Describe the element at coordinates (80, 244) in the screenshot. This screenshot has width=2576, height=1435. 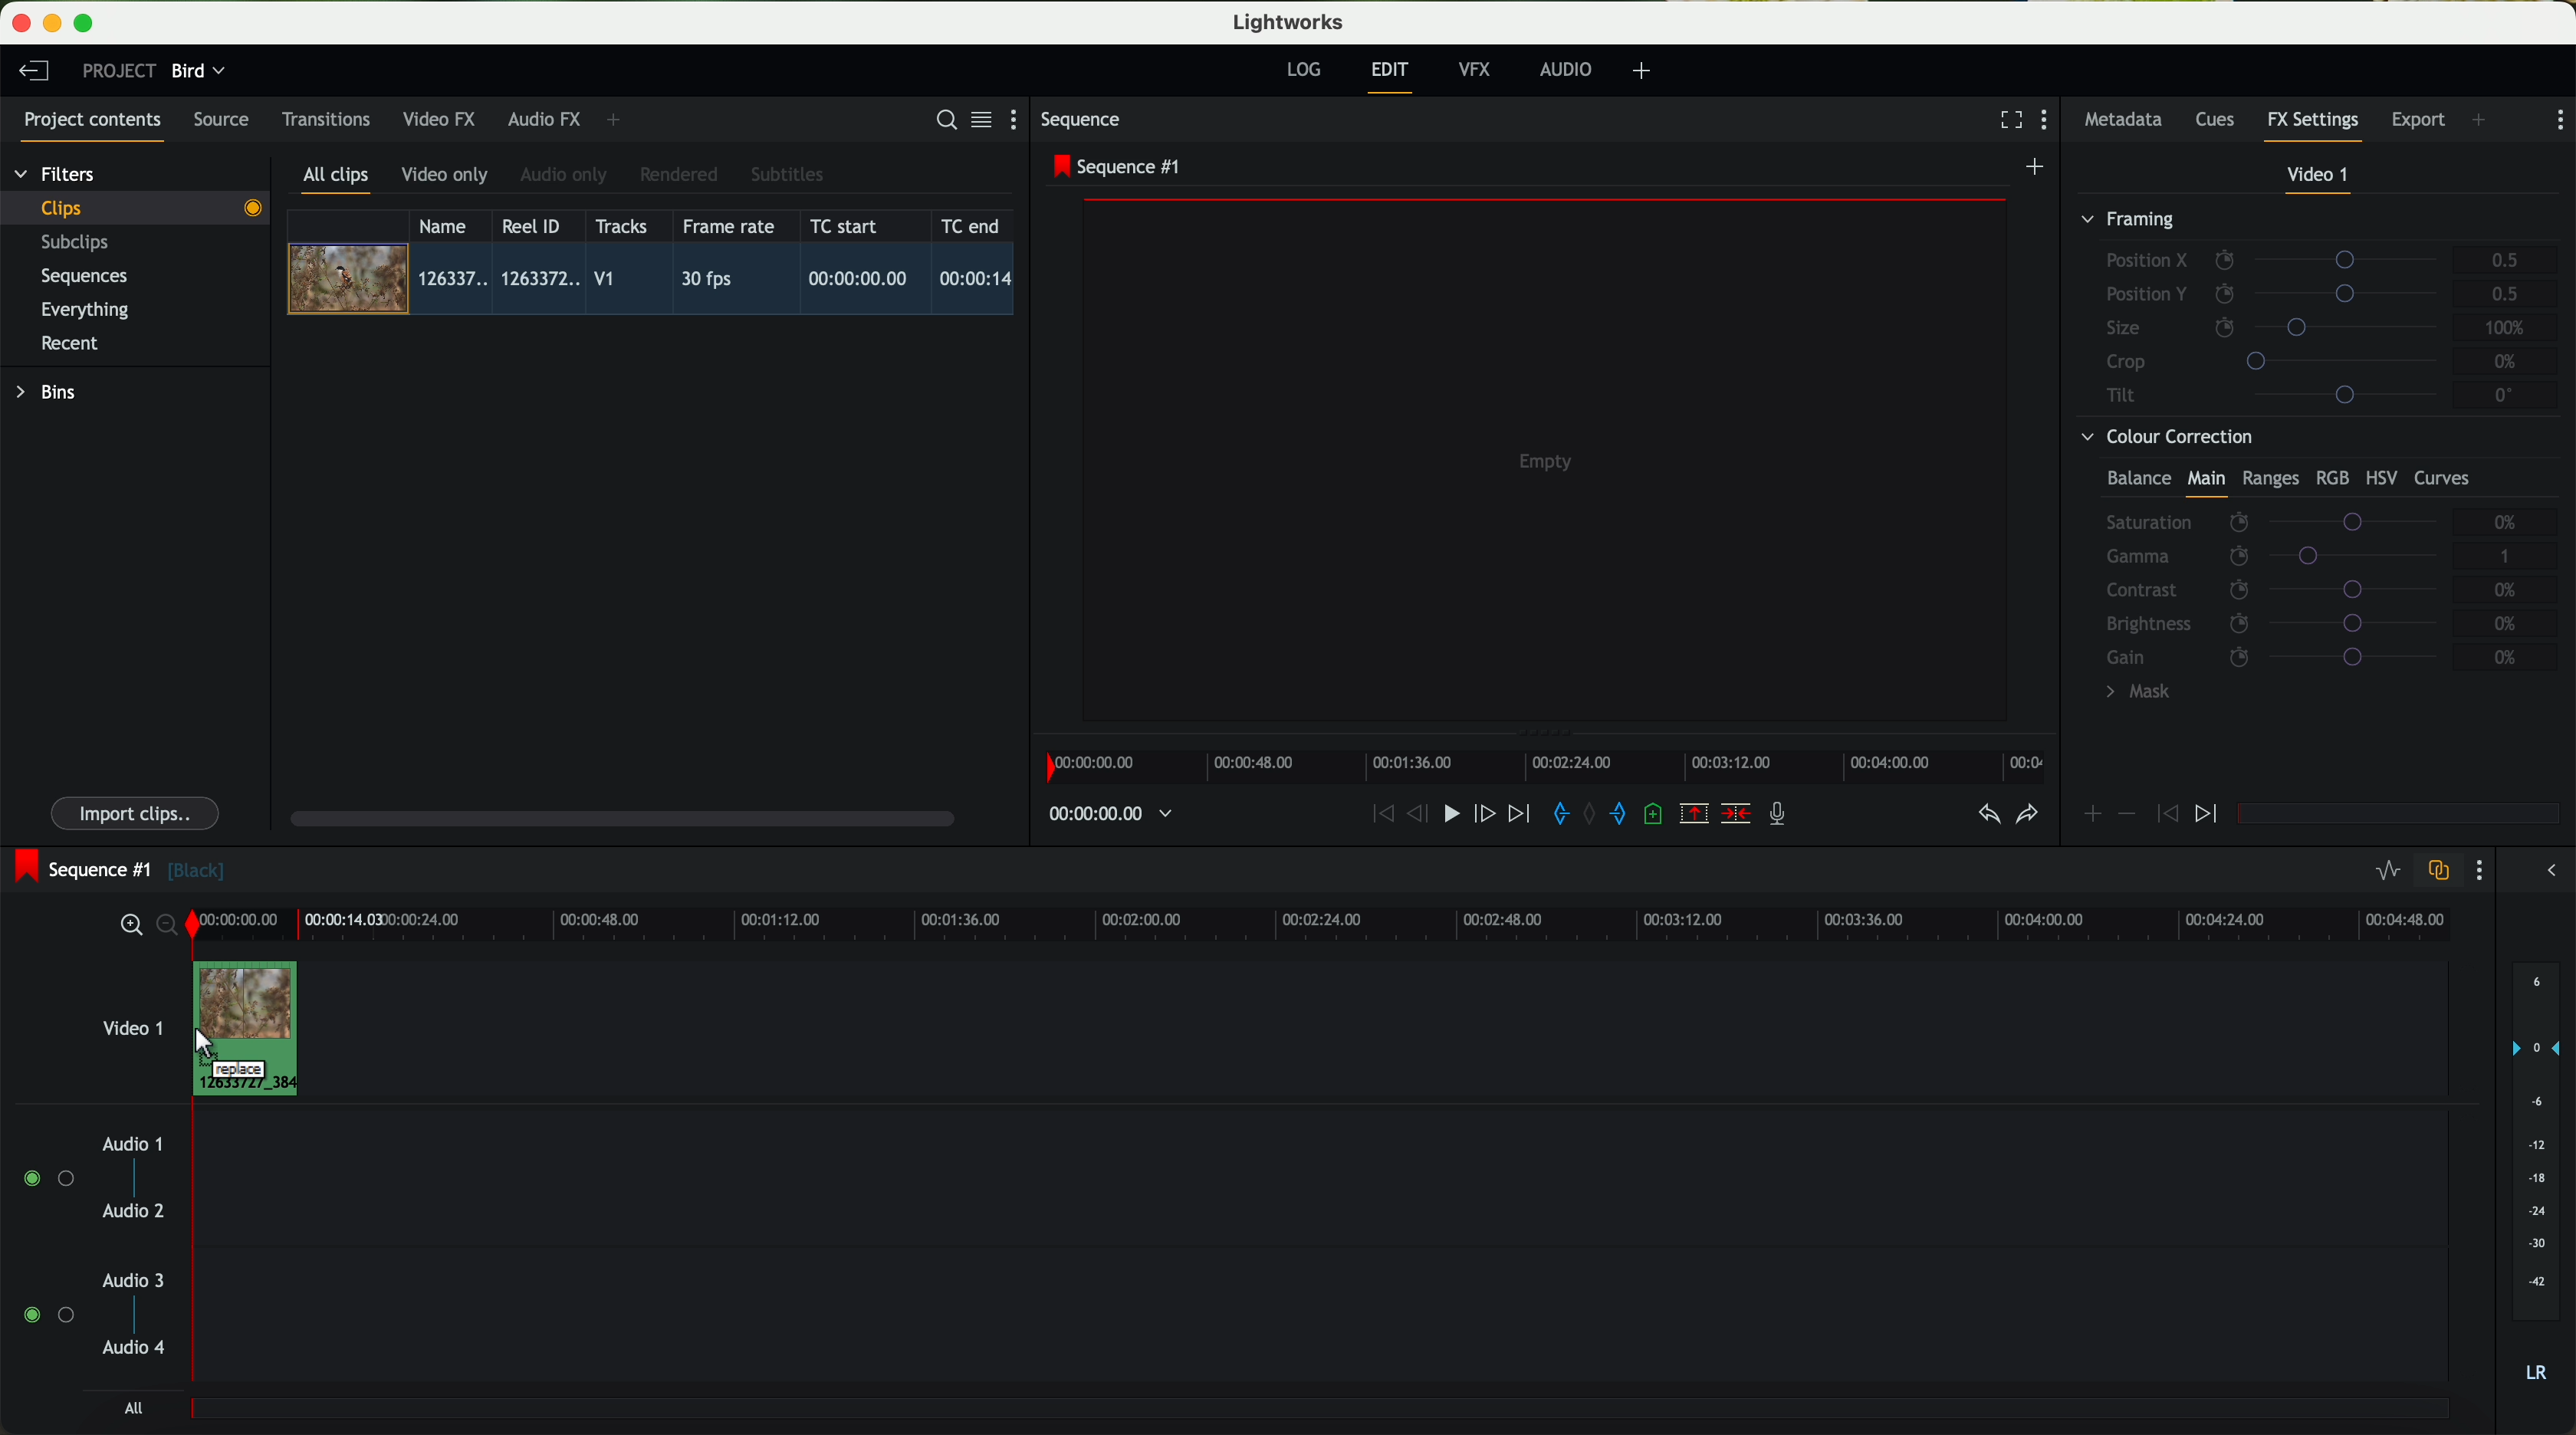
I see `subclips` at that location.